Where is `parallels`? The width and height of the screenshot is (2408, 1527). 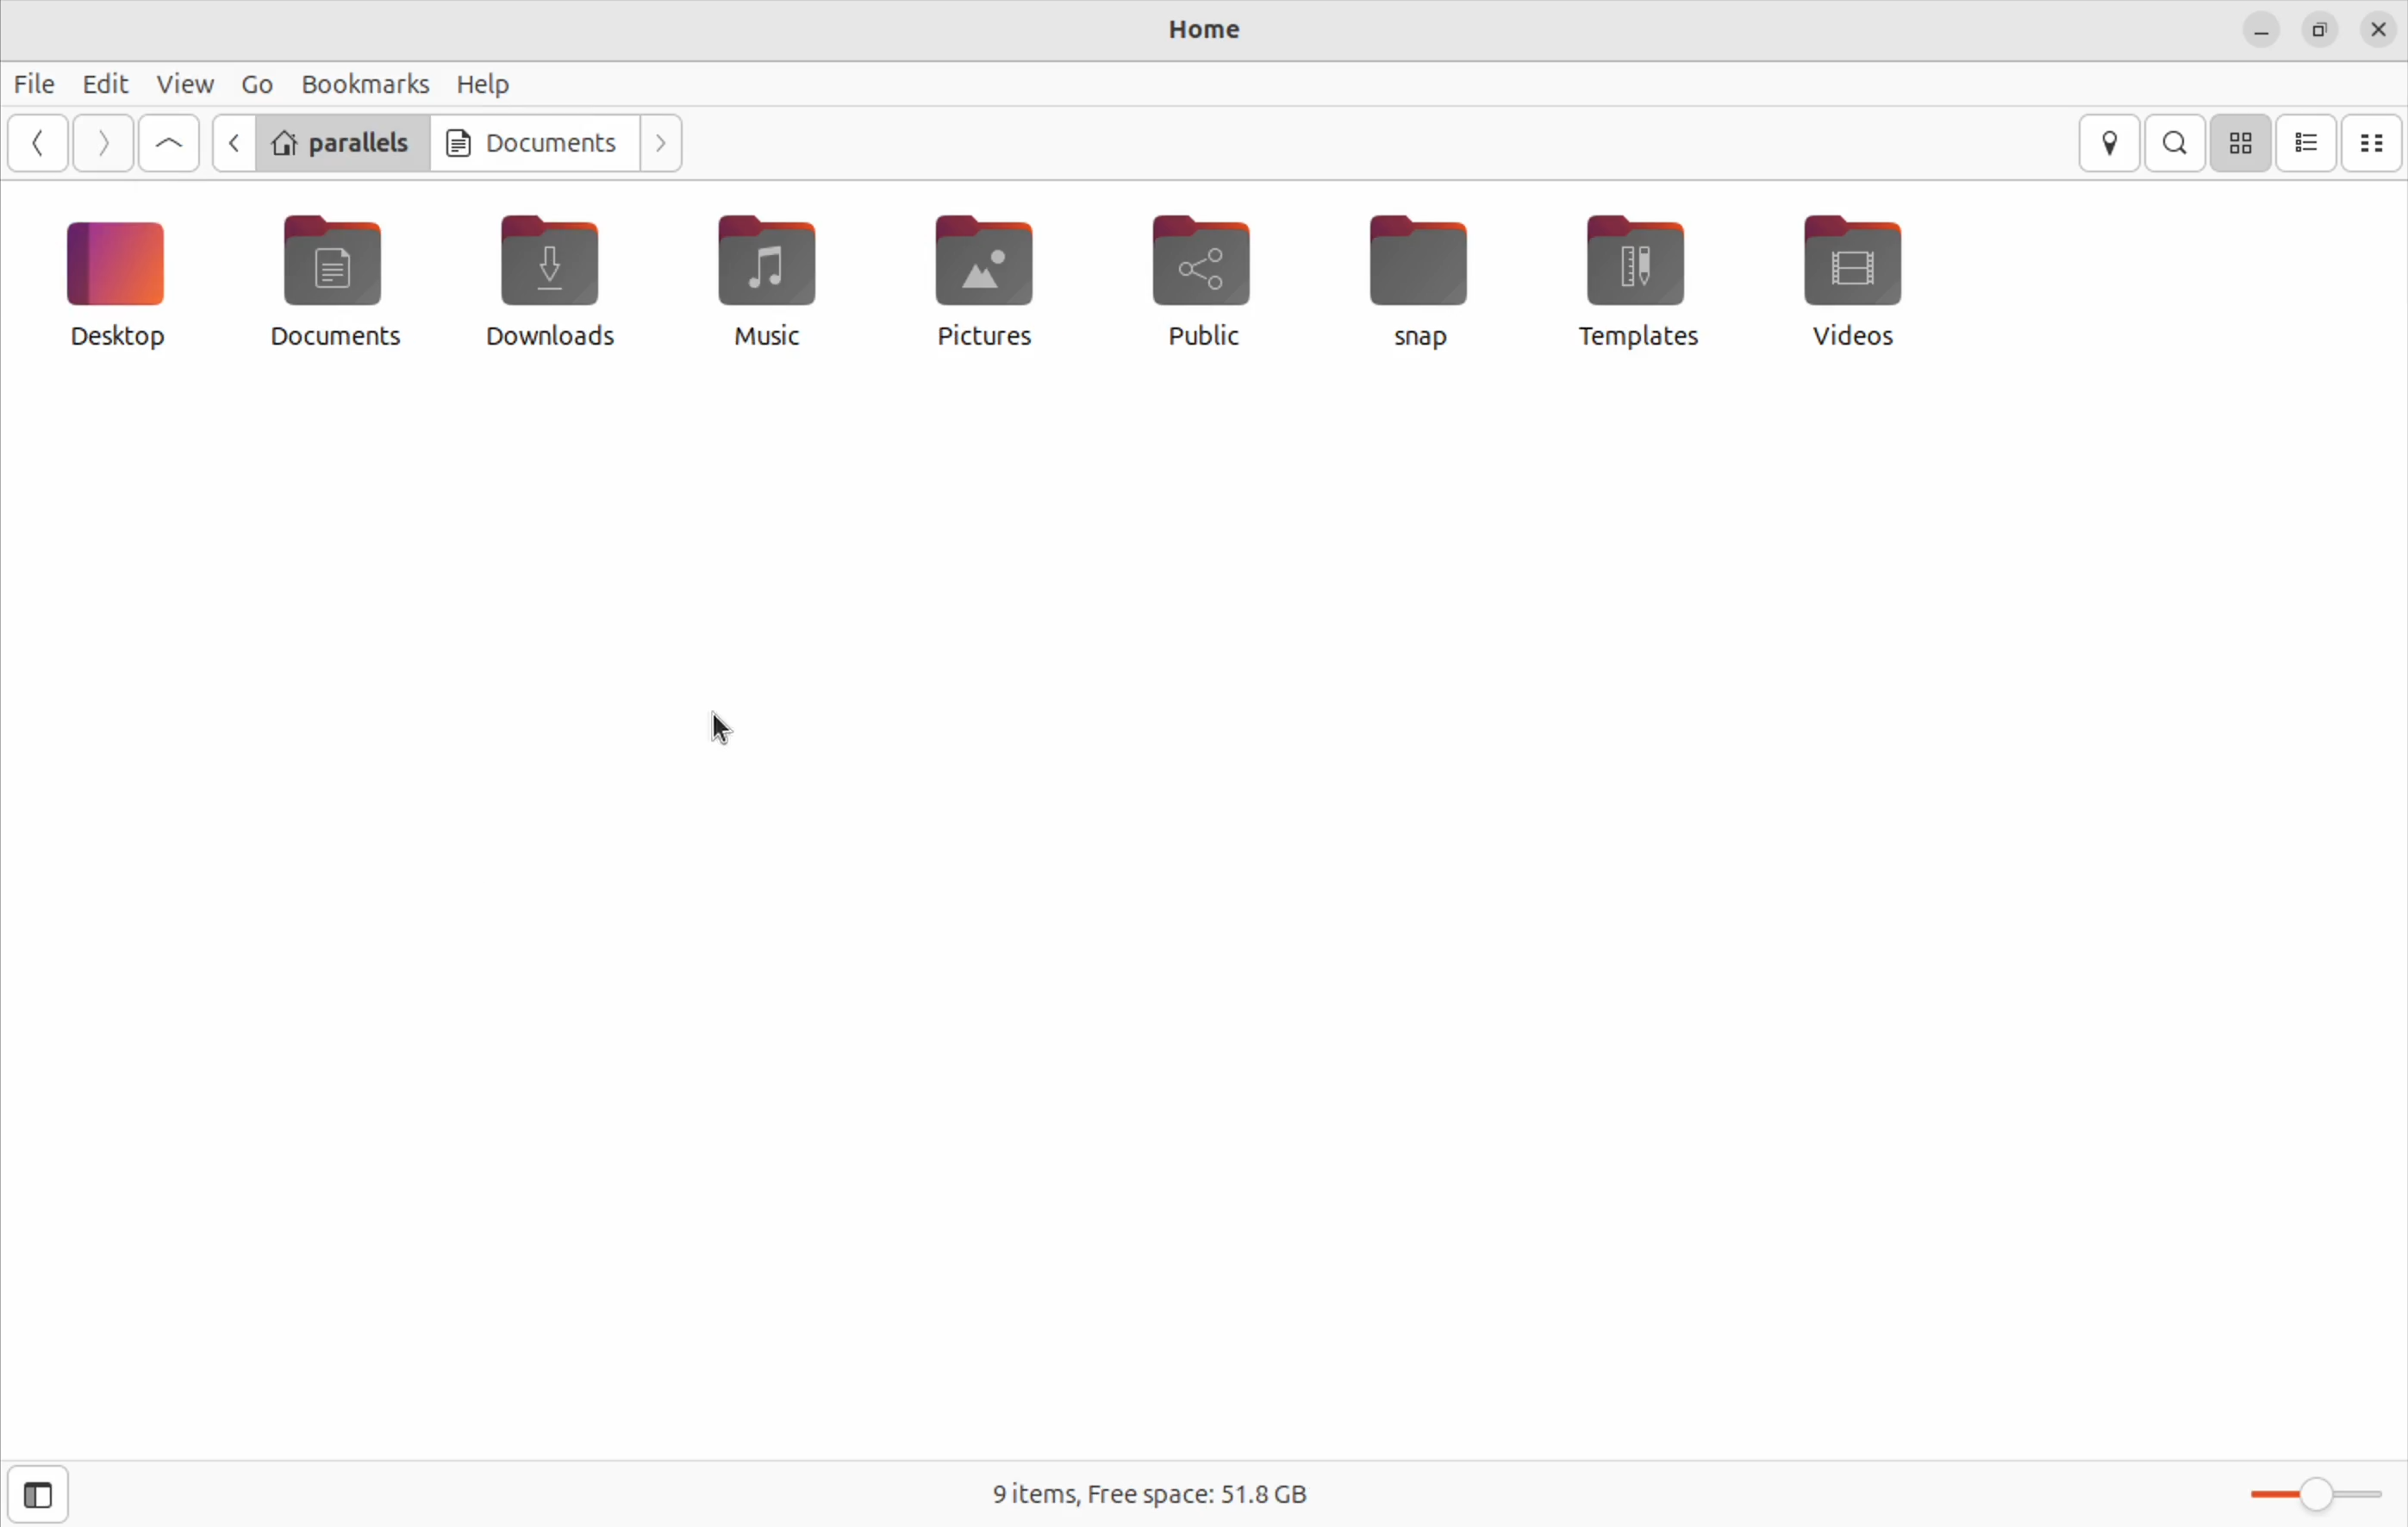 parallels is located at coordinates (342, 144).